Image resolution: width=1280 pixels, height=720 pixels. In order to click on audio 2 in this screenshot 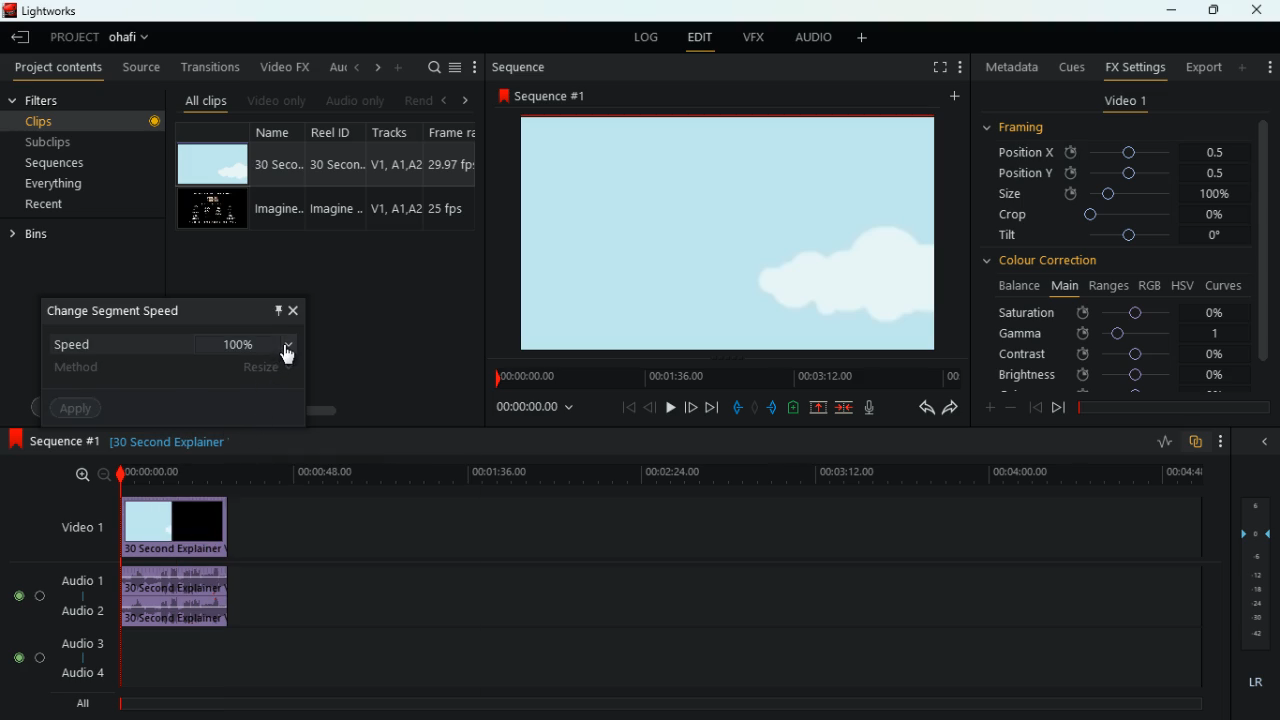, I will do `click(81, 610)`.